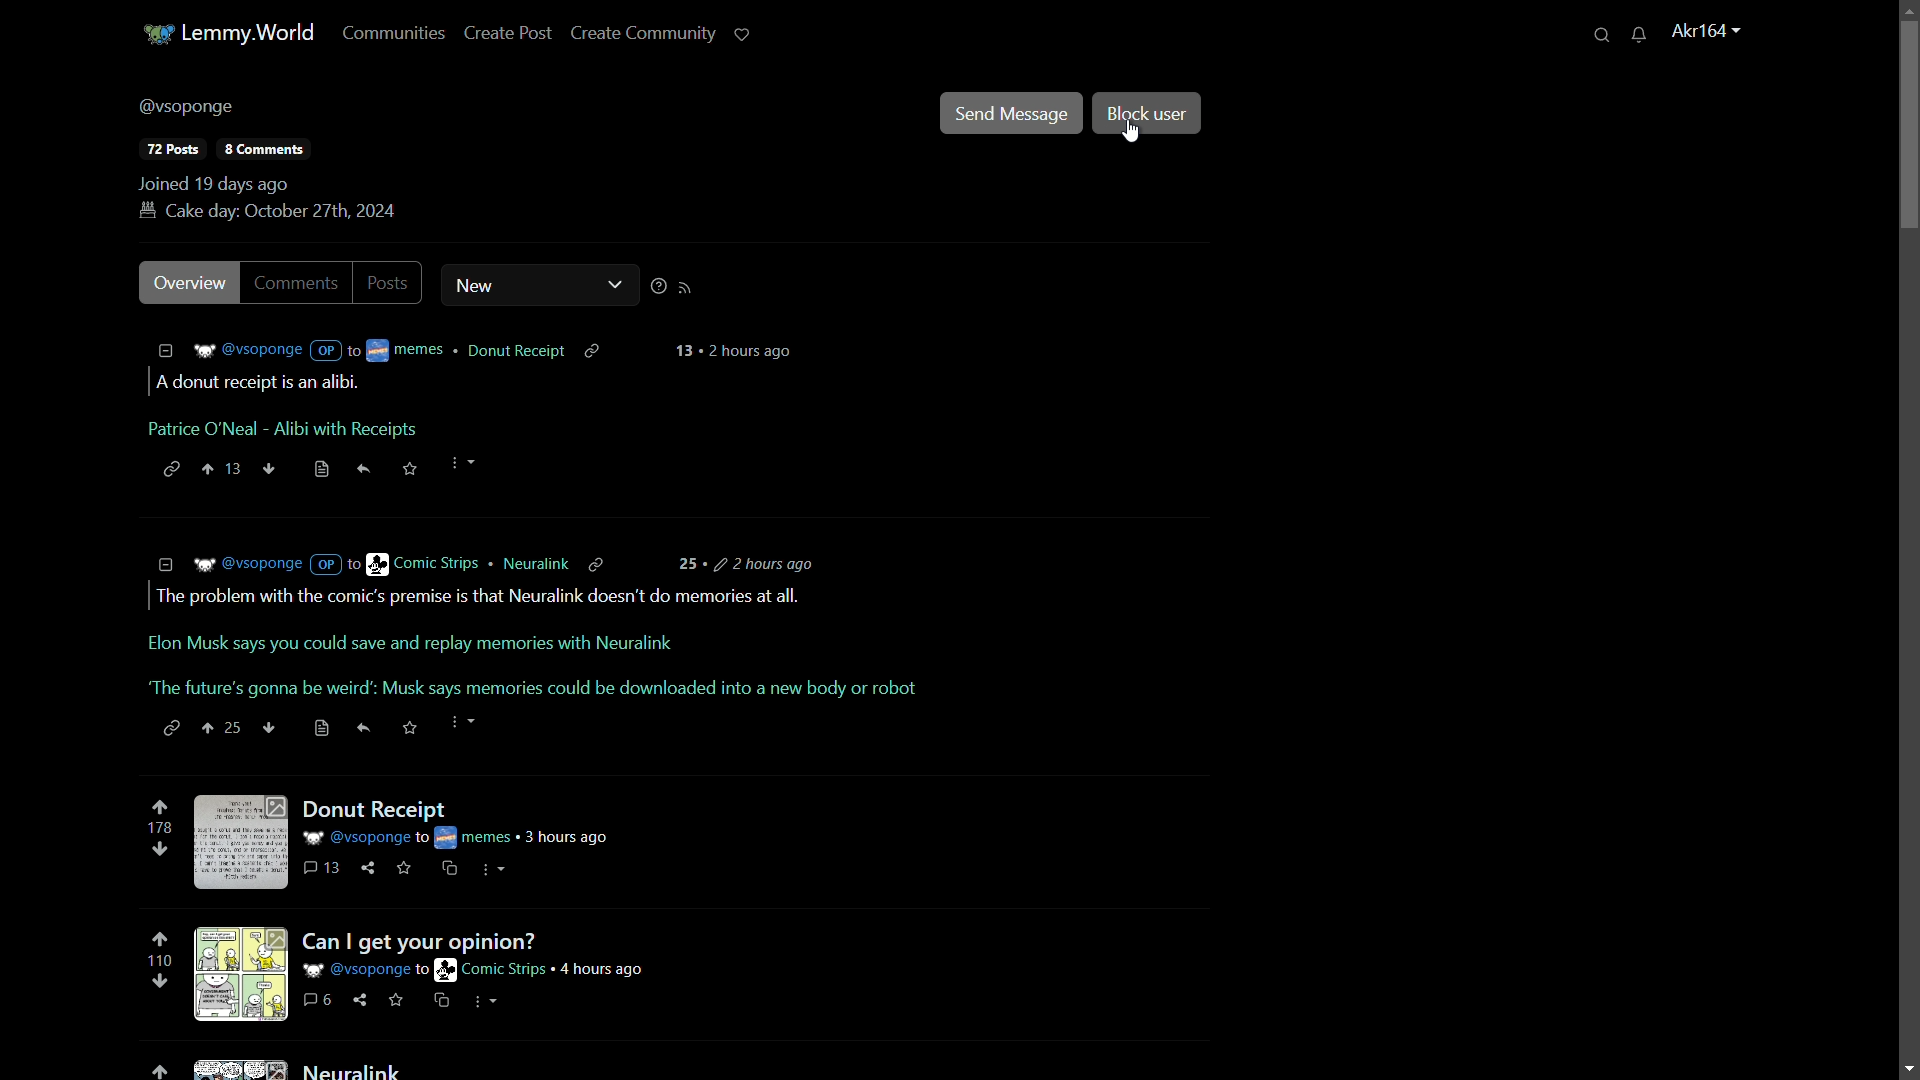 The height and width of the screenshot is (1080, 1920). I want to click on share, so click(368, 873).